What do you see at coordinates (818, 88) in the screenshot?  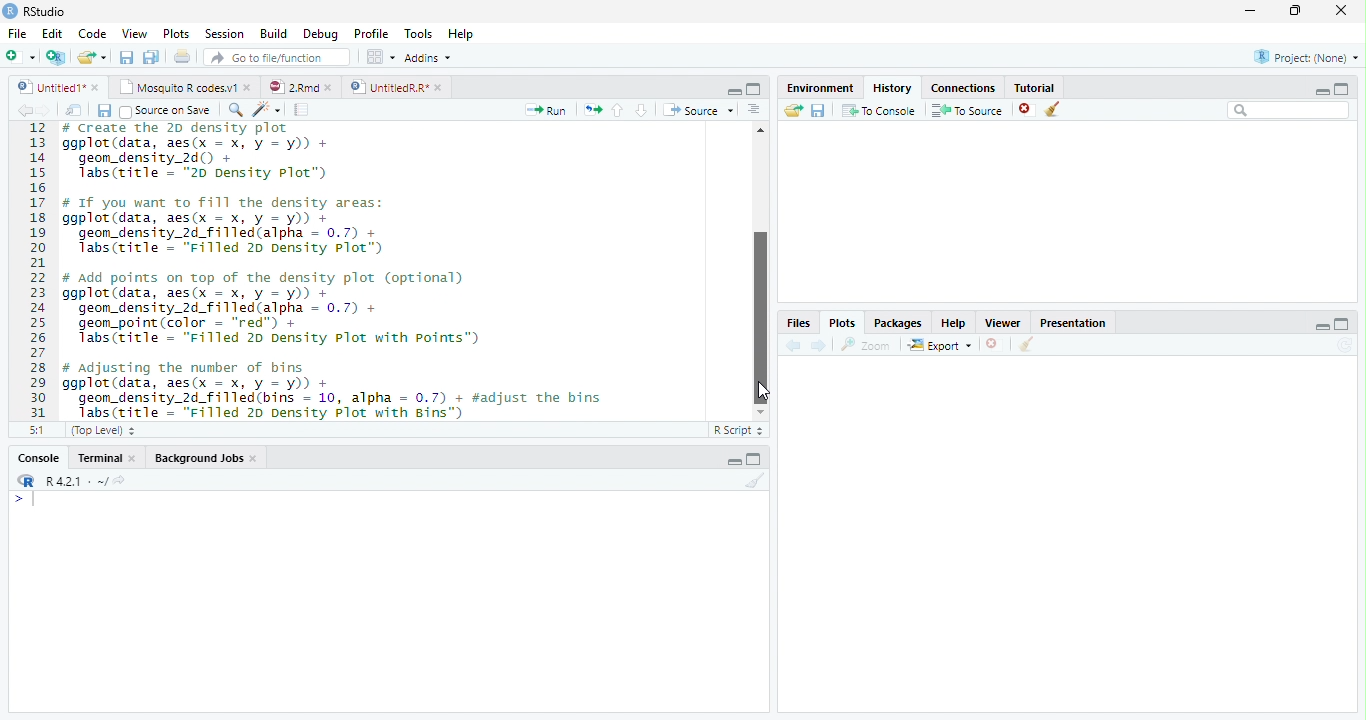 I see `Environment` at bounding box center [818, 88].